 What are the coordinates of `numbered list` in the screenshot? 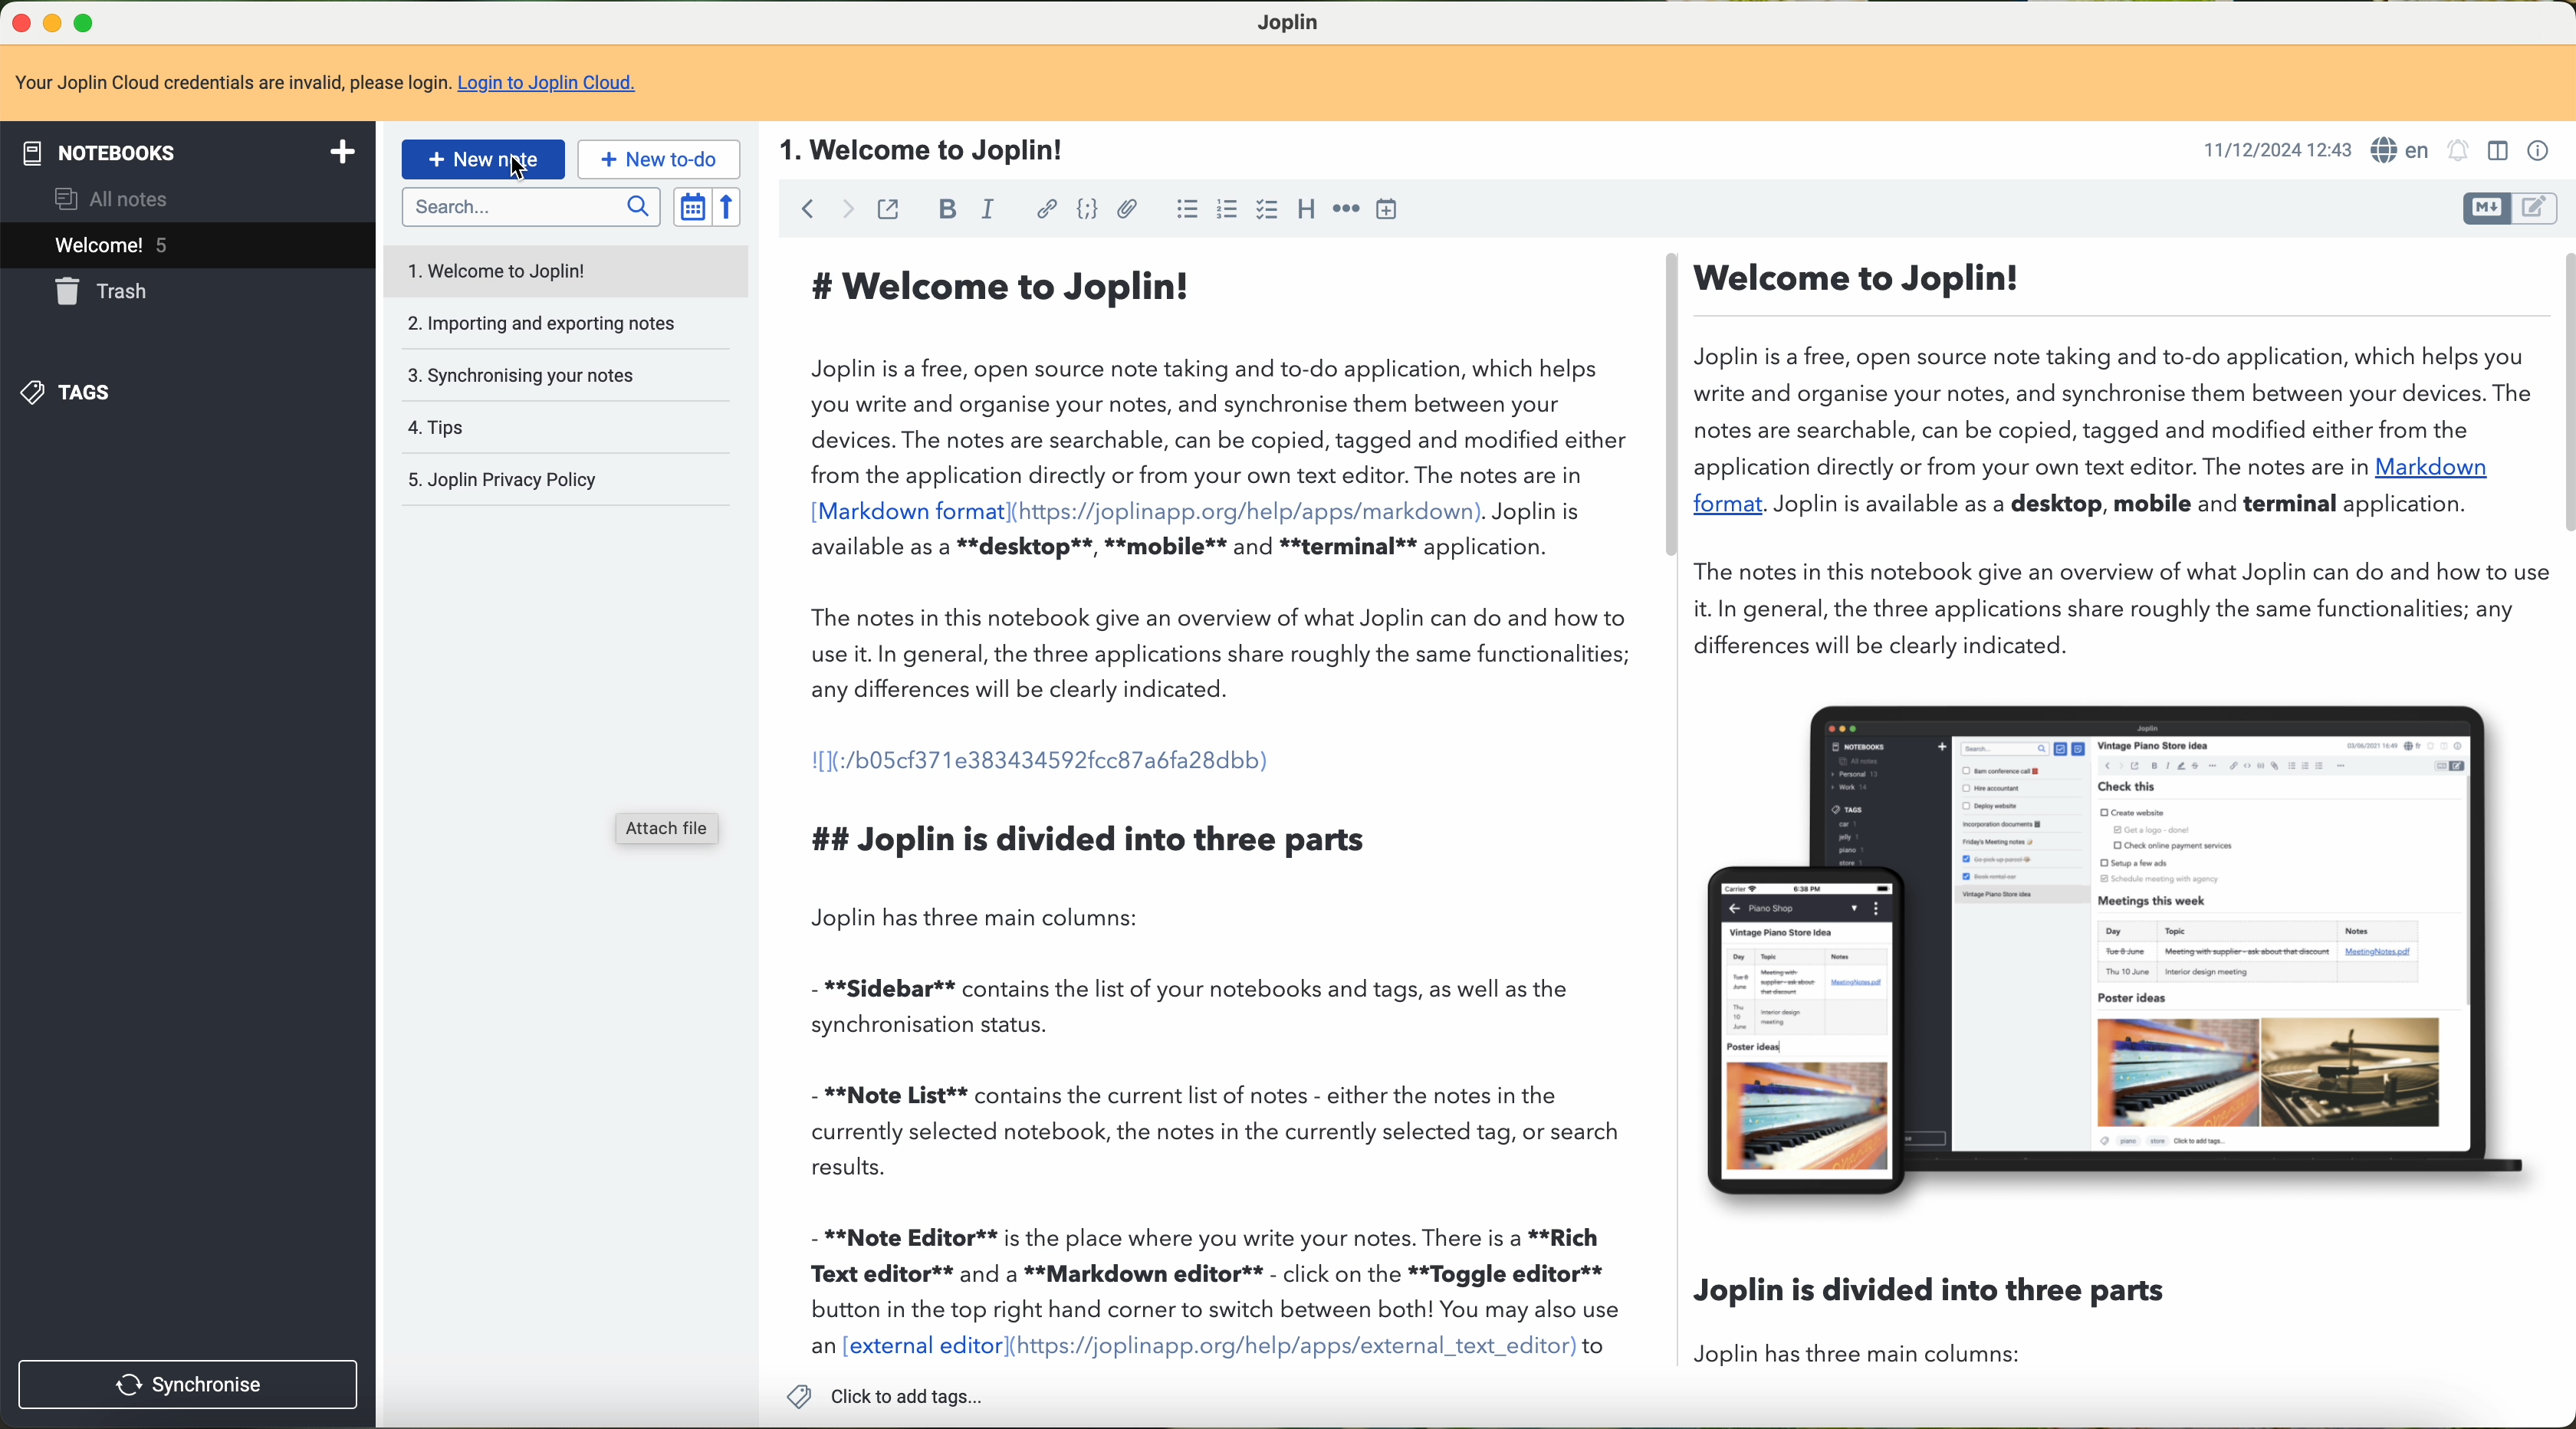 It's located at (1229, 212).